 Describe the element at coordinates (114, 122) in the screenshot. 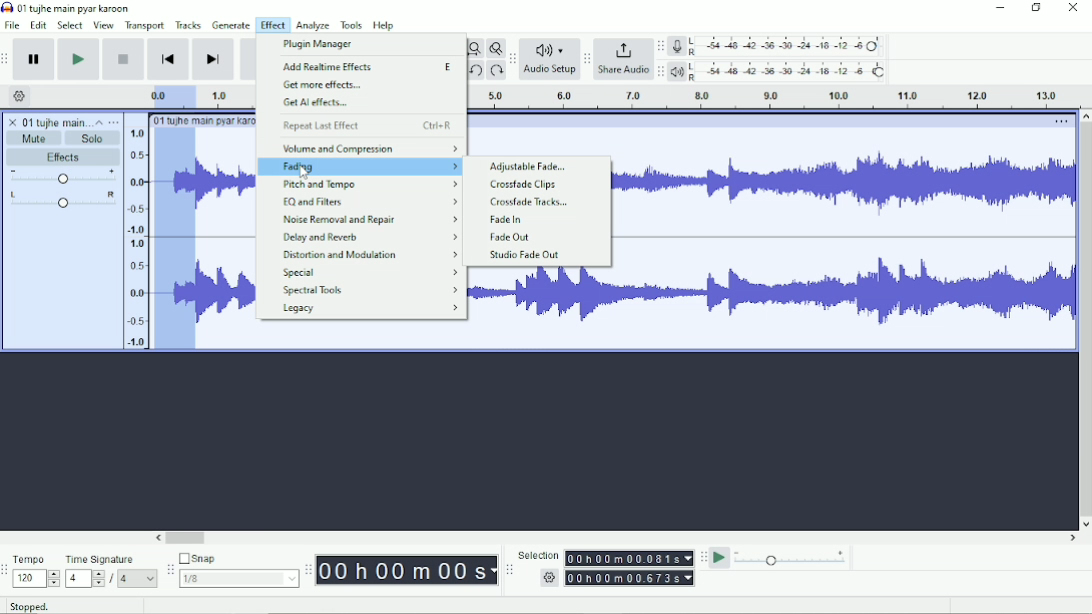

I see `Open menu` at that location.